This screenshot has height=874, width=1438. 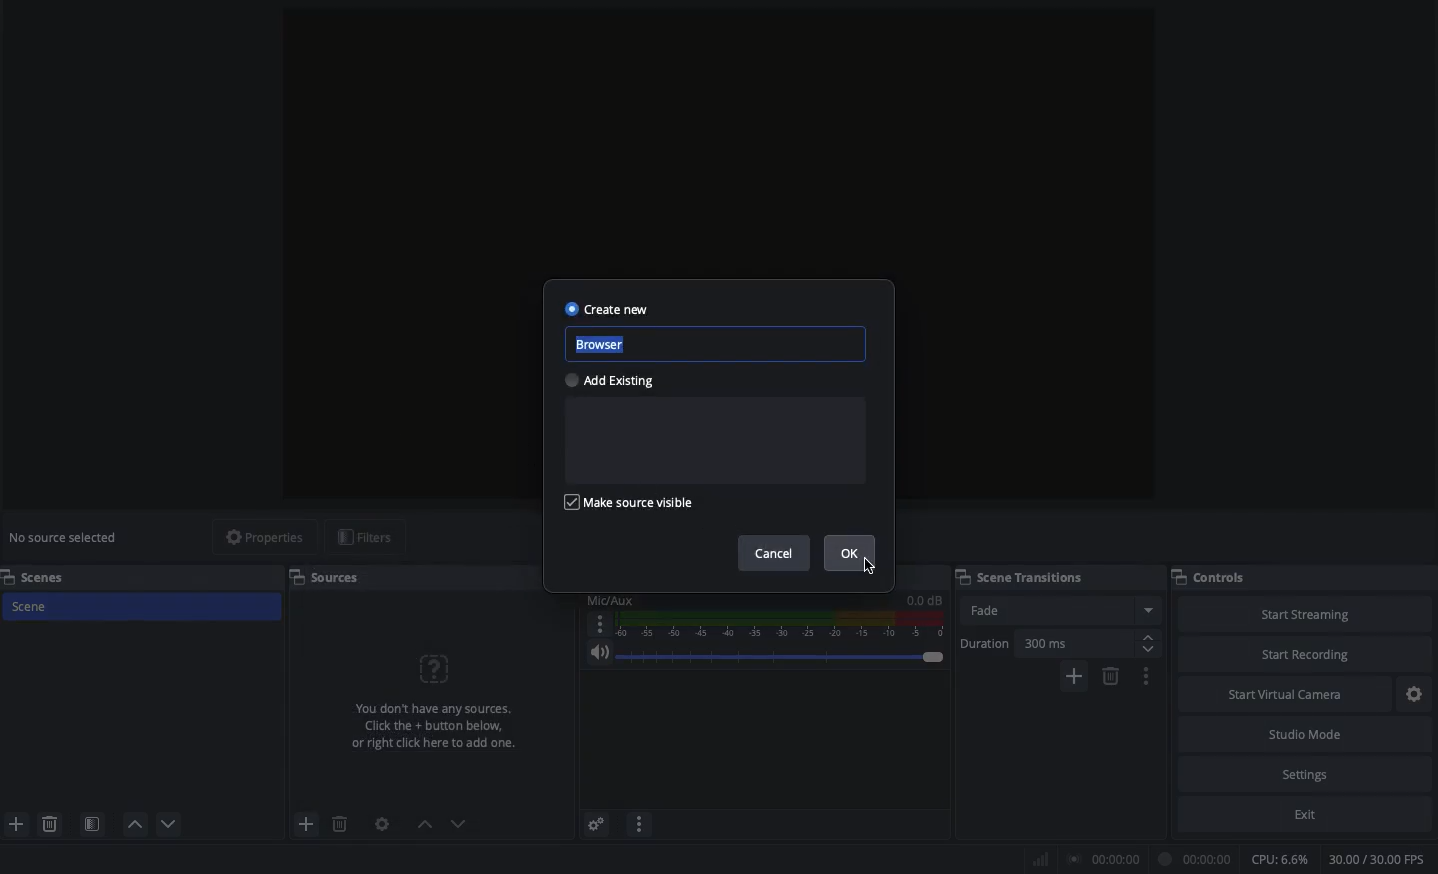 What do you see at coordinates (1211, 577) in the screenshot?
I see `Controls` at bounding box center [1211, 577].